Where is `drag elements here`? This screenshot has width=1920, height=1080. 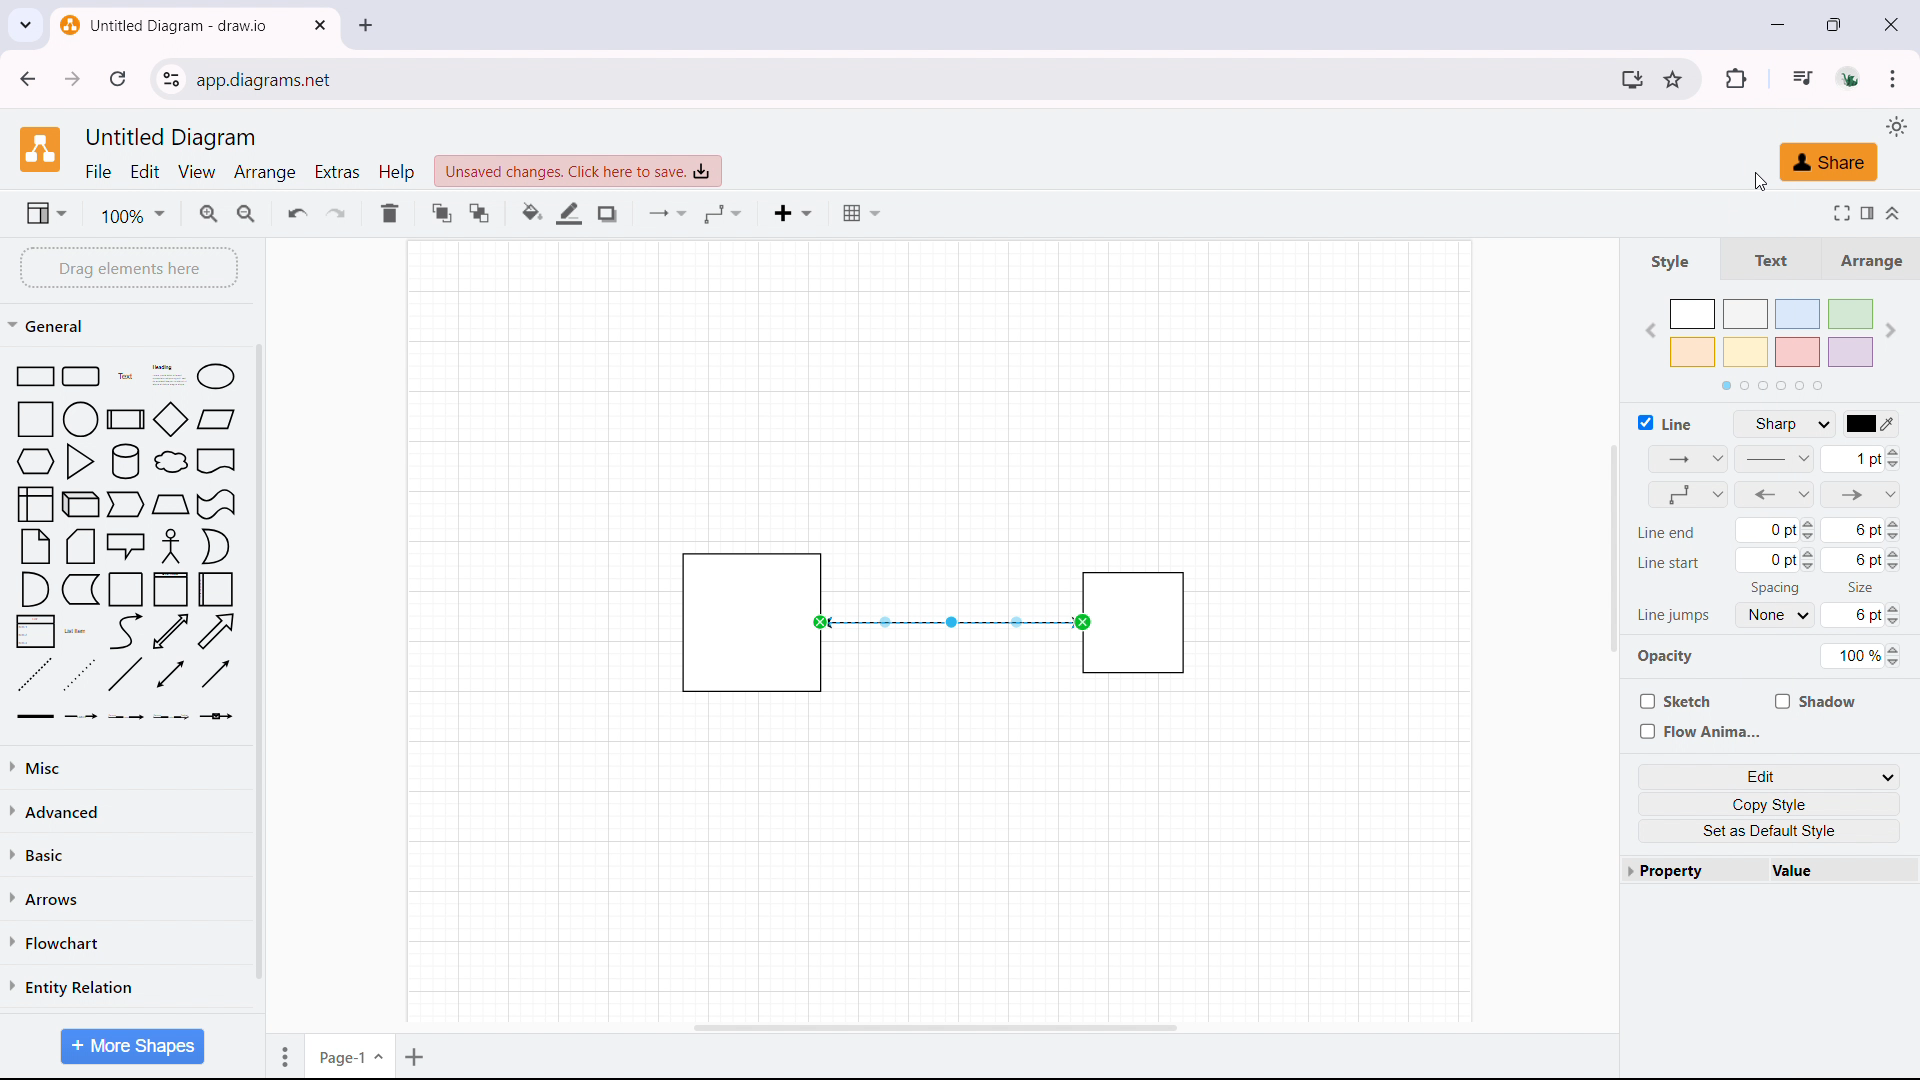
drag elements here is located at coordinates (128, 267).